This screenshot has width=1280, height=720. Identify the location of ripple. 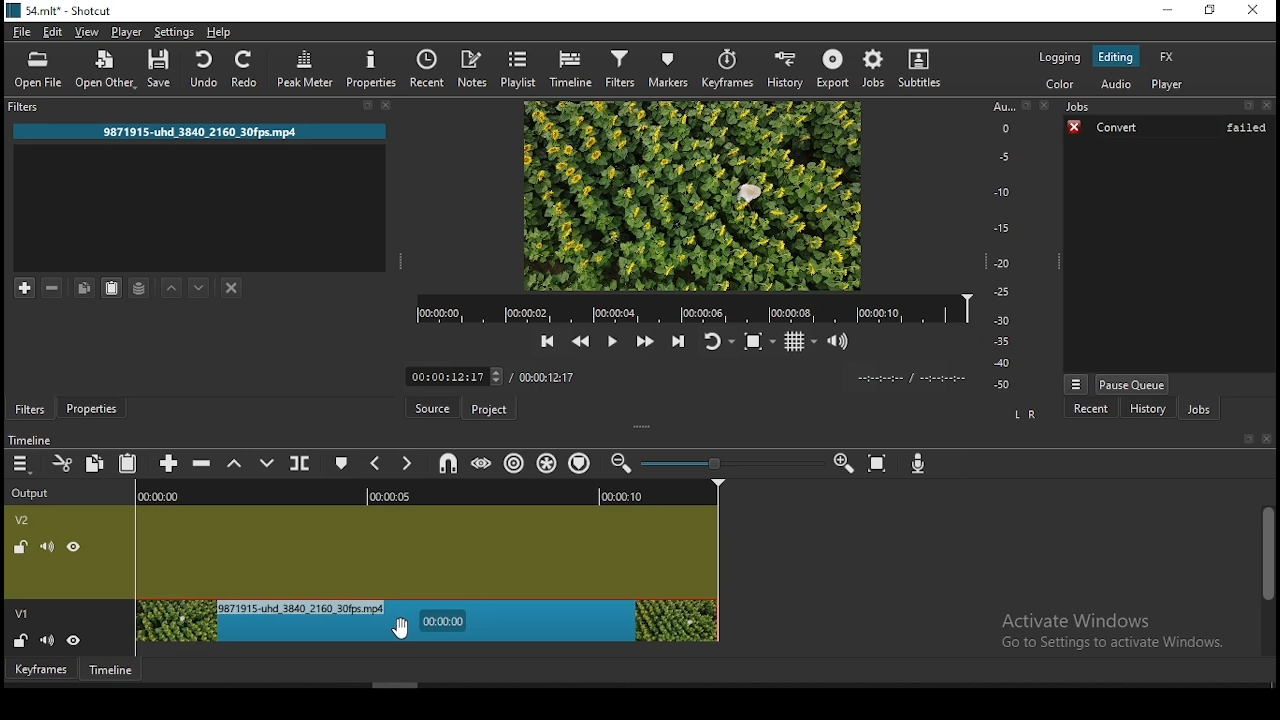
(515, 463).